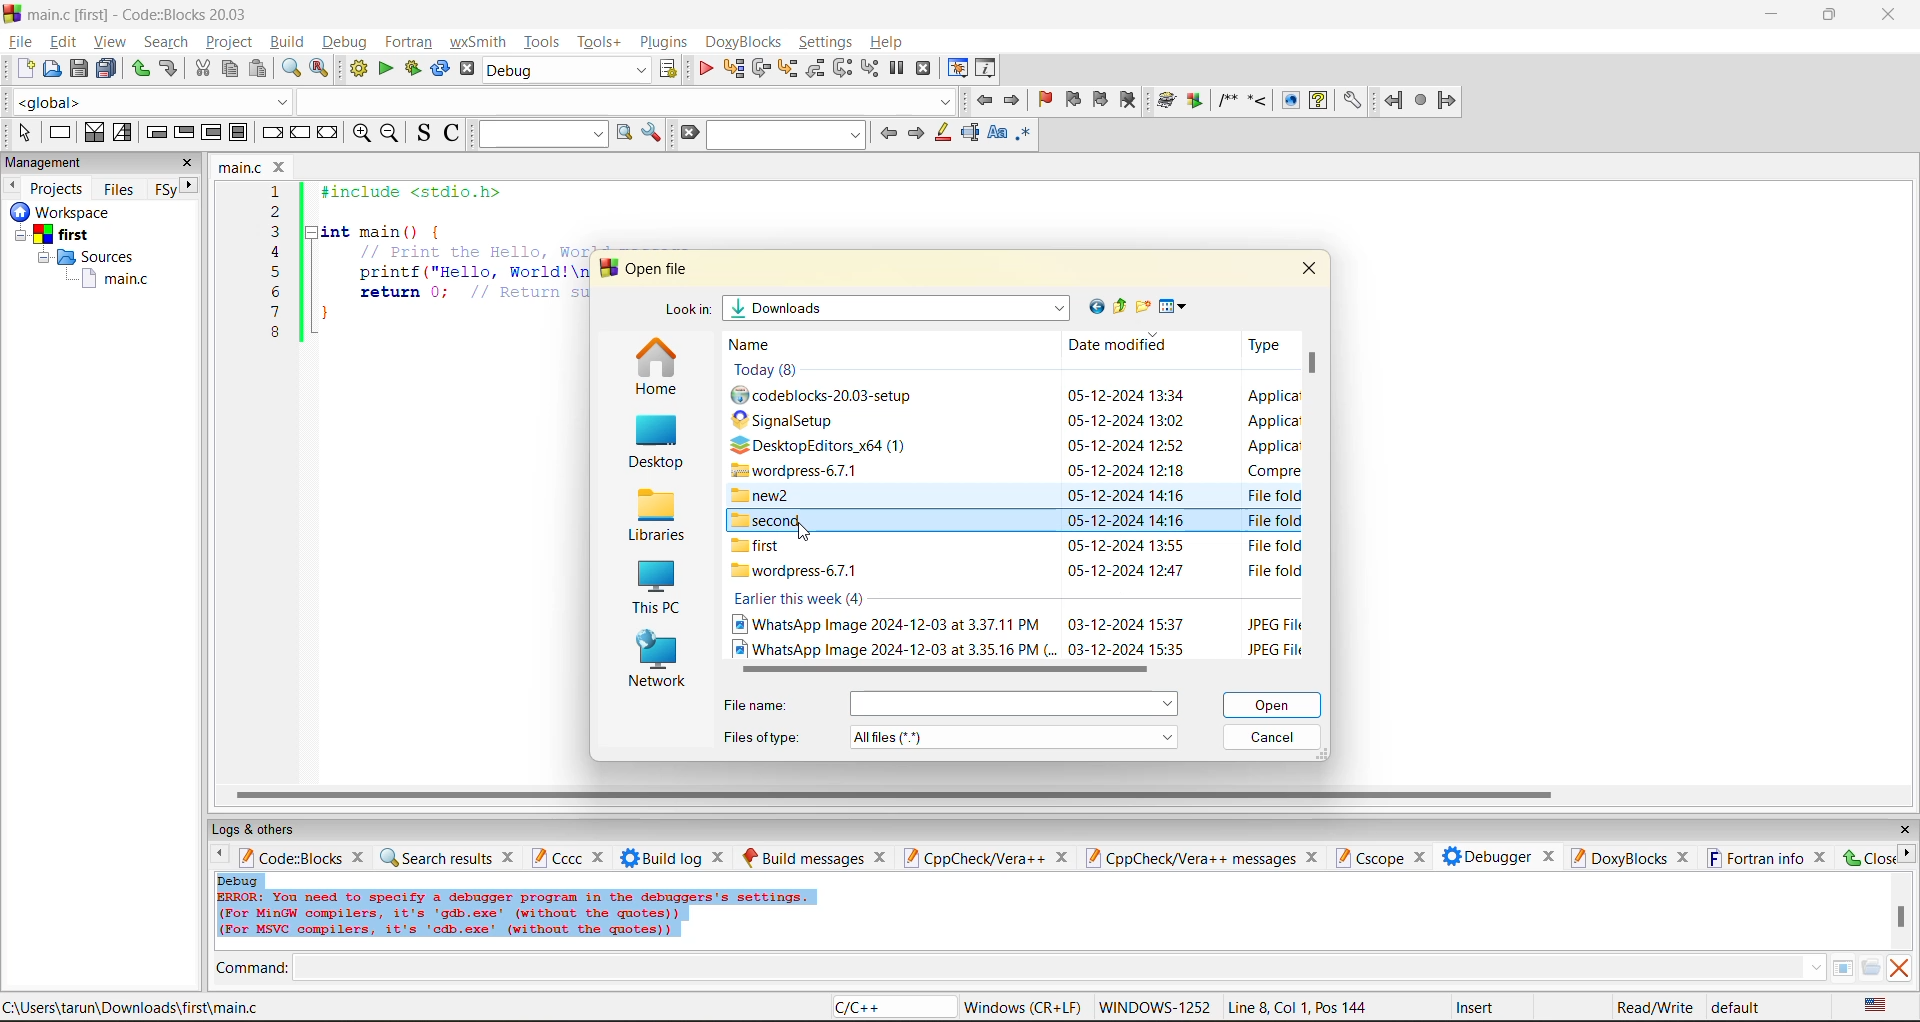 This screenshot has height=1022, width=1920. Describe the element at coordinates (1316, 368) in the screenshot. I see `vertical scroll bar` at that location.